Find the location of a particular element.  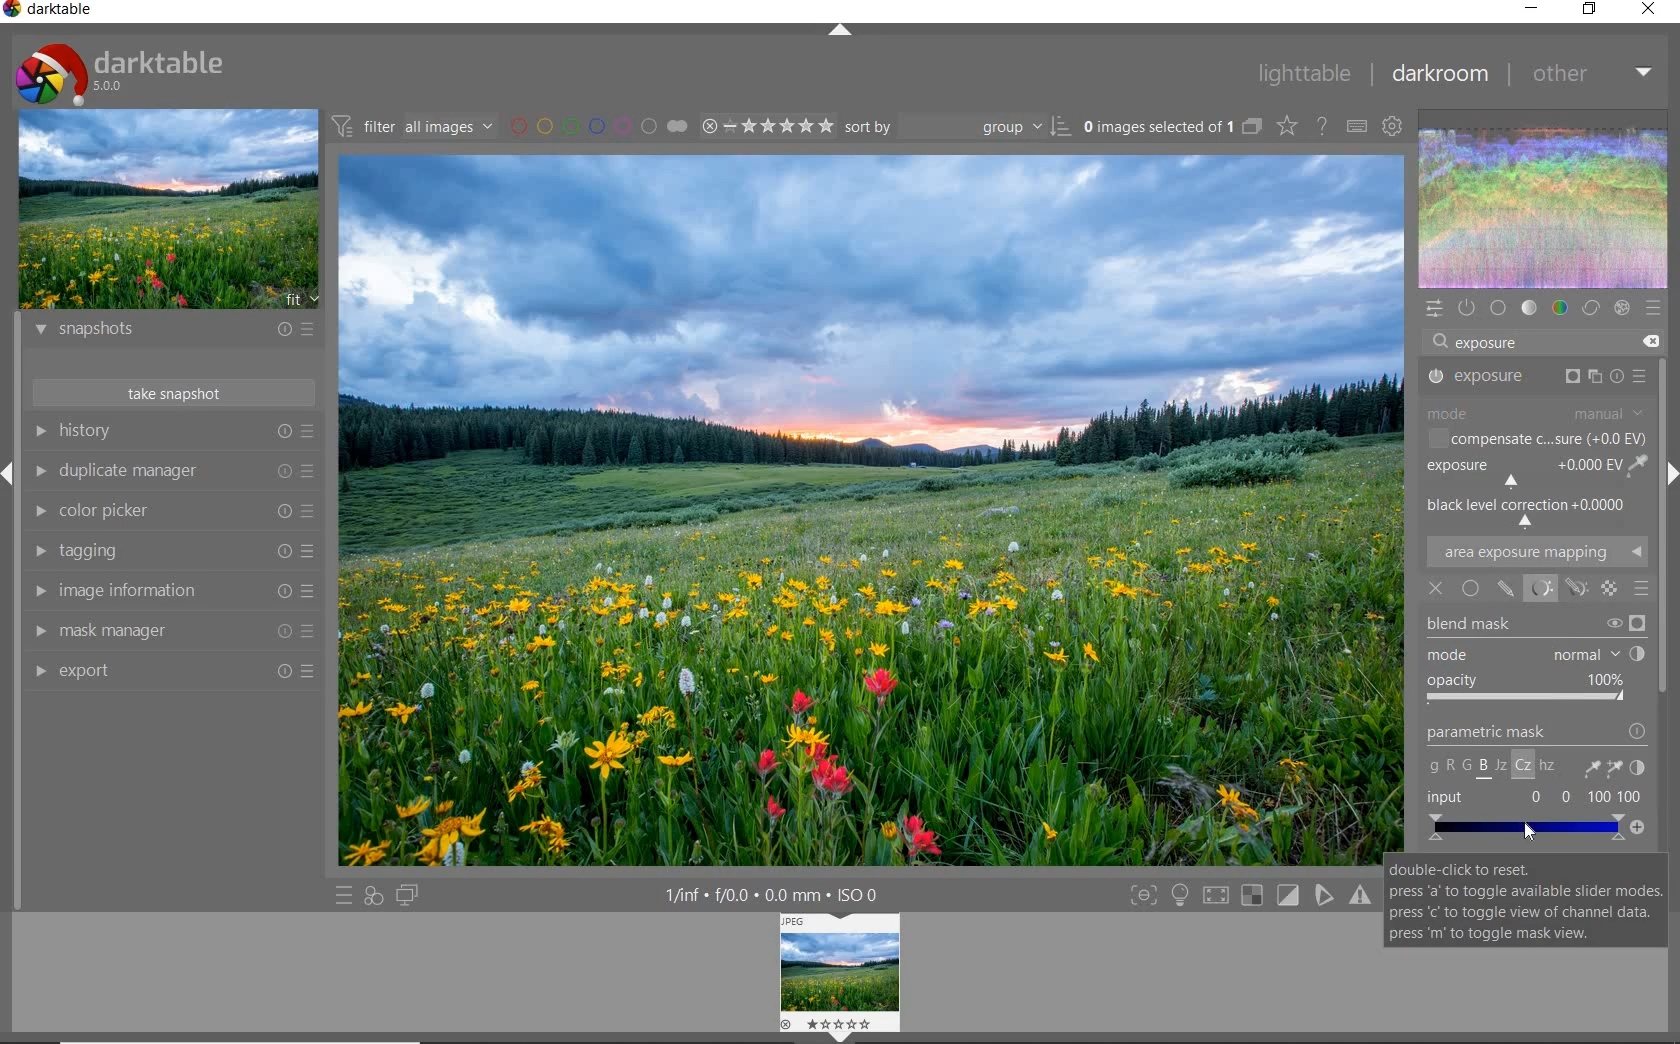

MODE is located at coordinates (1538, 411).